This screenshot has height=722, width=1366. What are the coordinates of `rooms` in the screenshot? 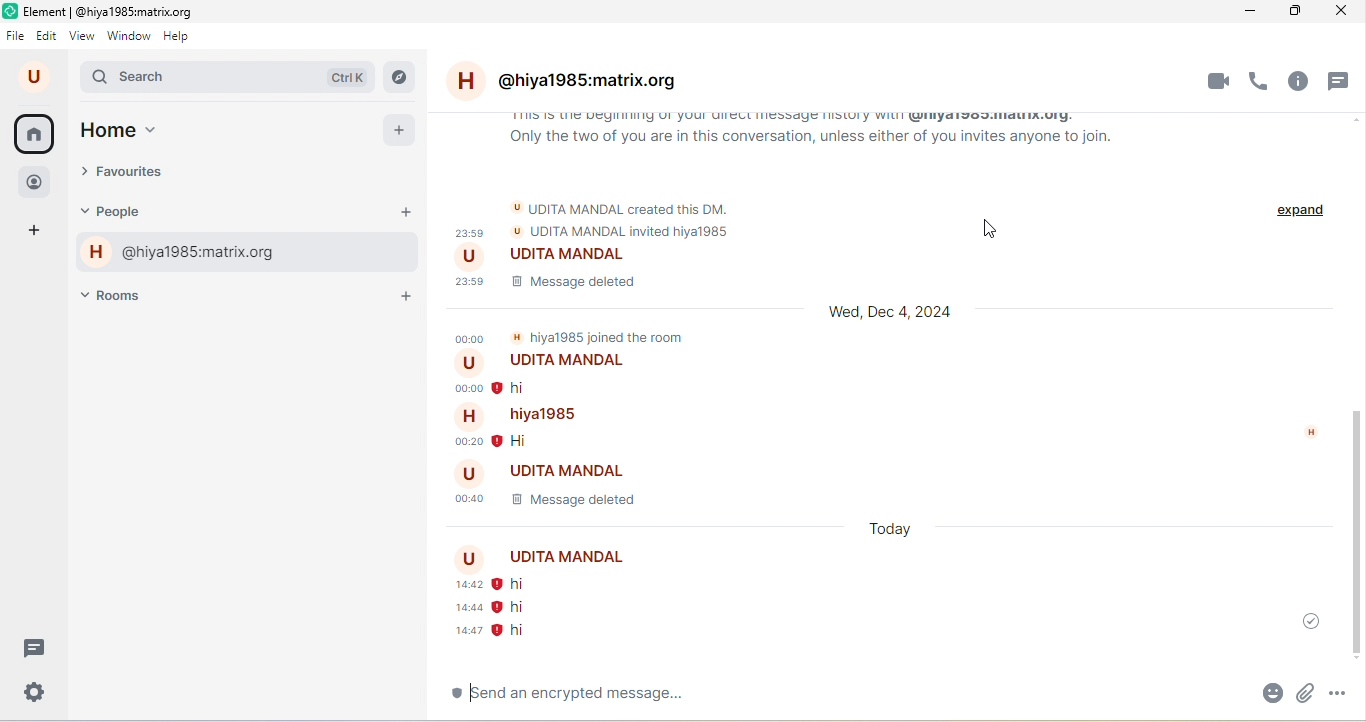 It's located at (123, 294).